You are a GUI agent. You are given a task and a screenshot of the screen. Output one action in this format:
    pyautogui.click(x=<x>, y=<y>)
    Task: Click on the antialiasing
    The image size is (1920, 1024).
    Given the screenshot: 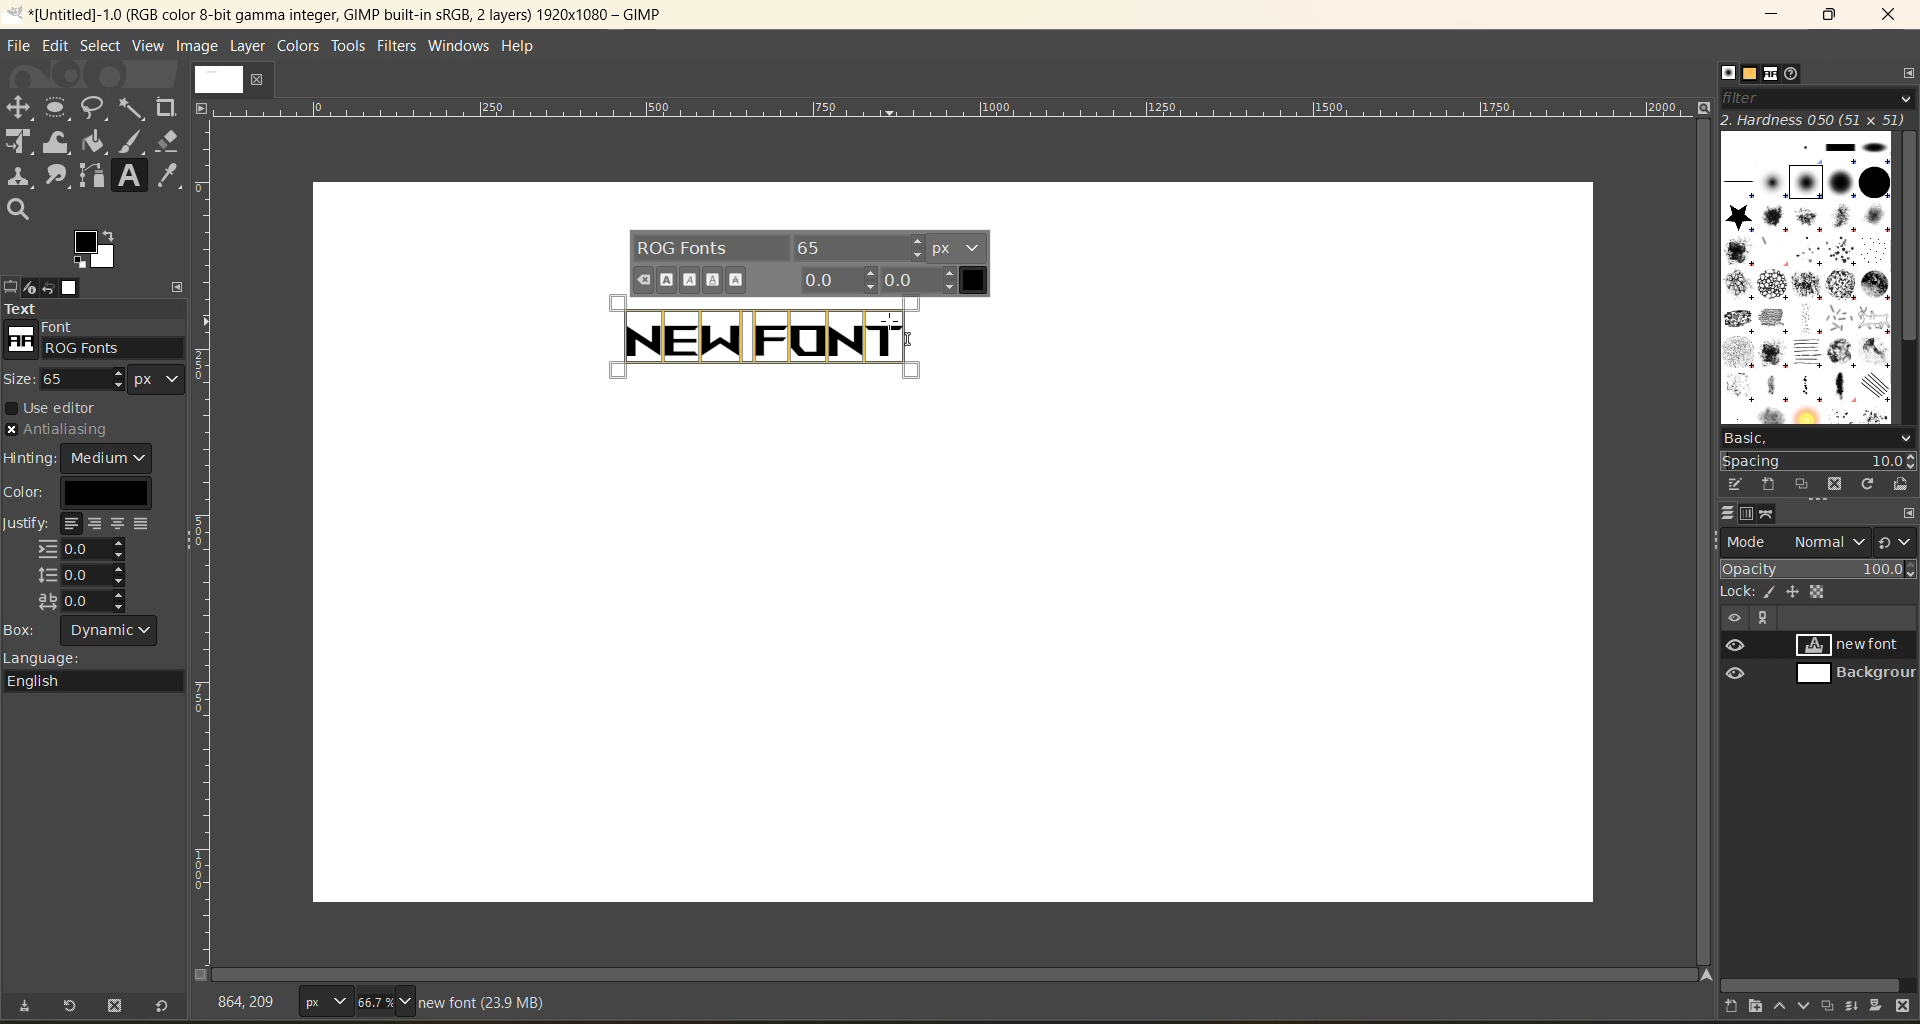 What is the action you would take?
    pyautogui.click(x=58, y=431)
    